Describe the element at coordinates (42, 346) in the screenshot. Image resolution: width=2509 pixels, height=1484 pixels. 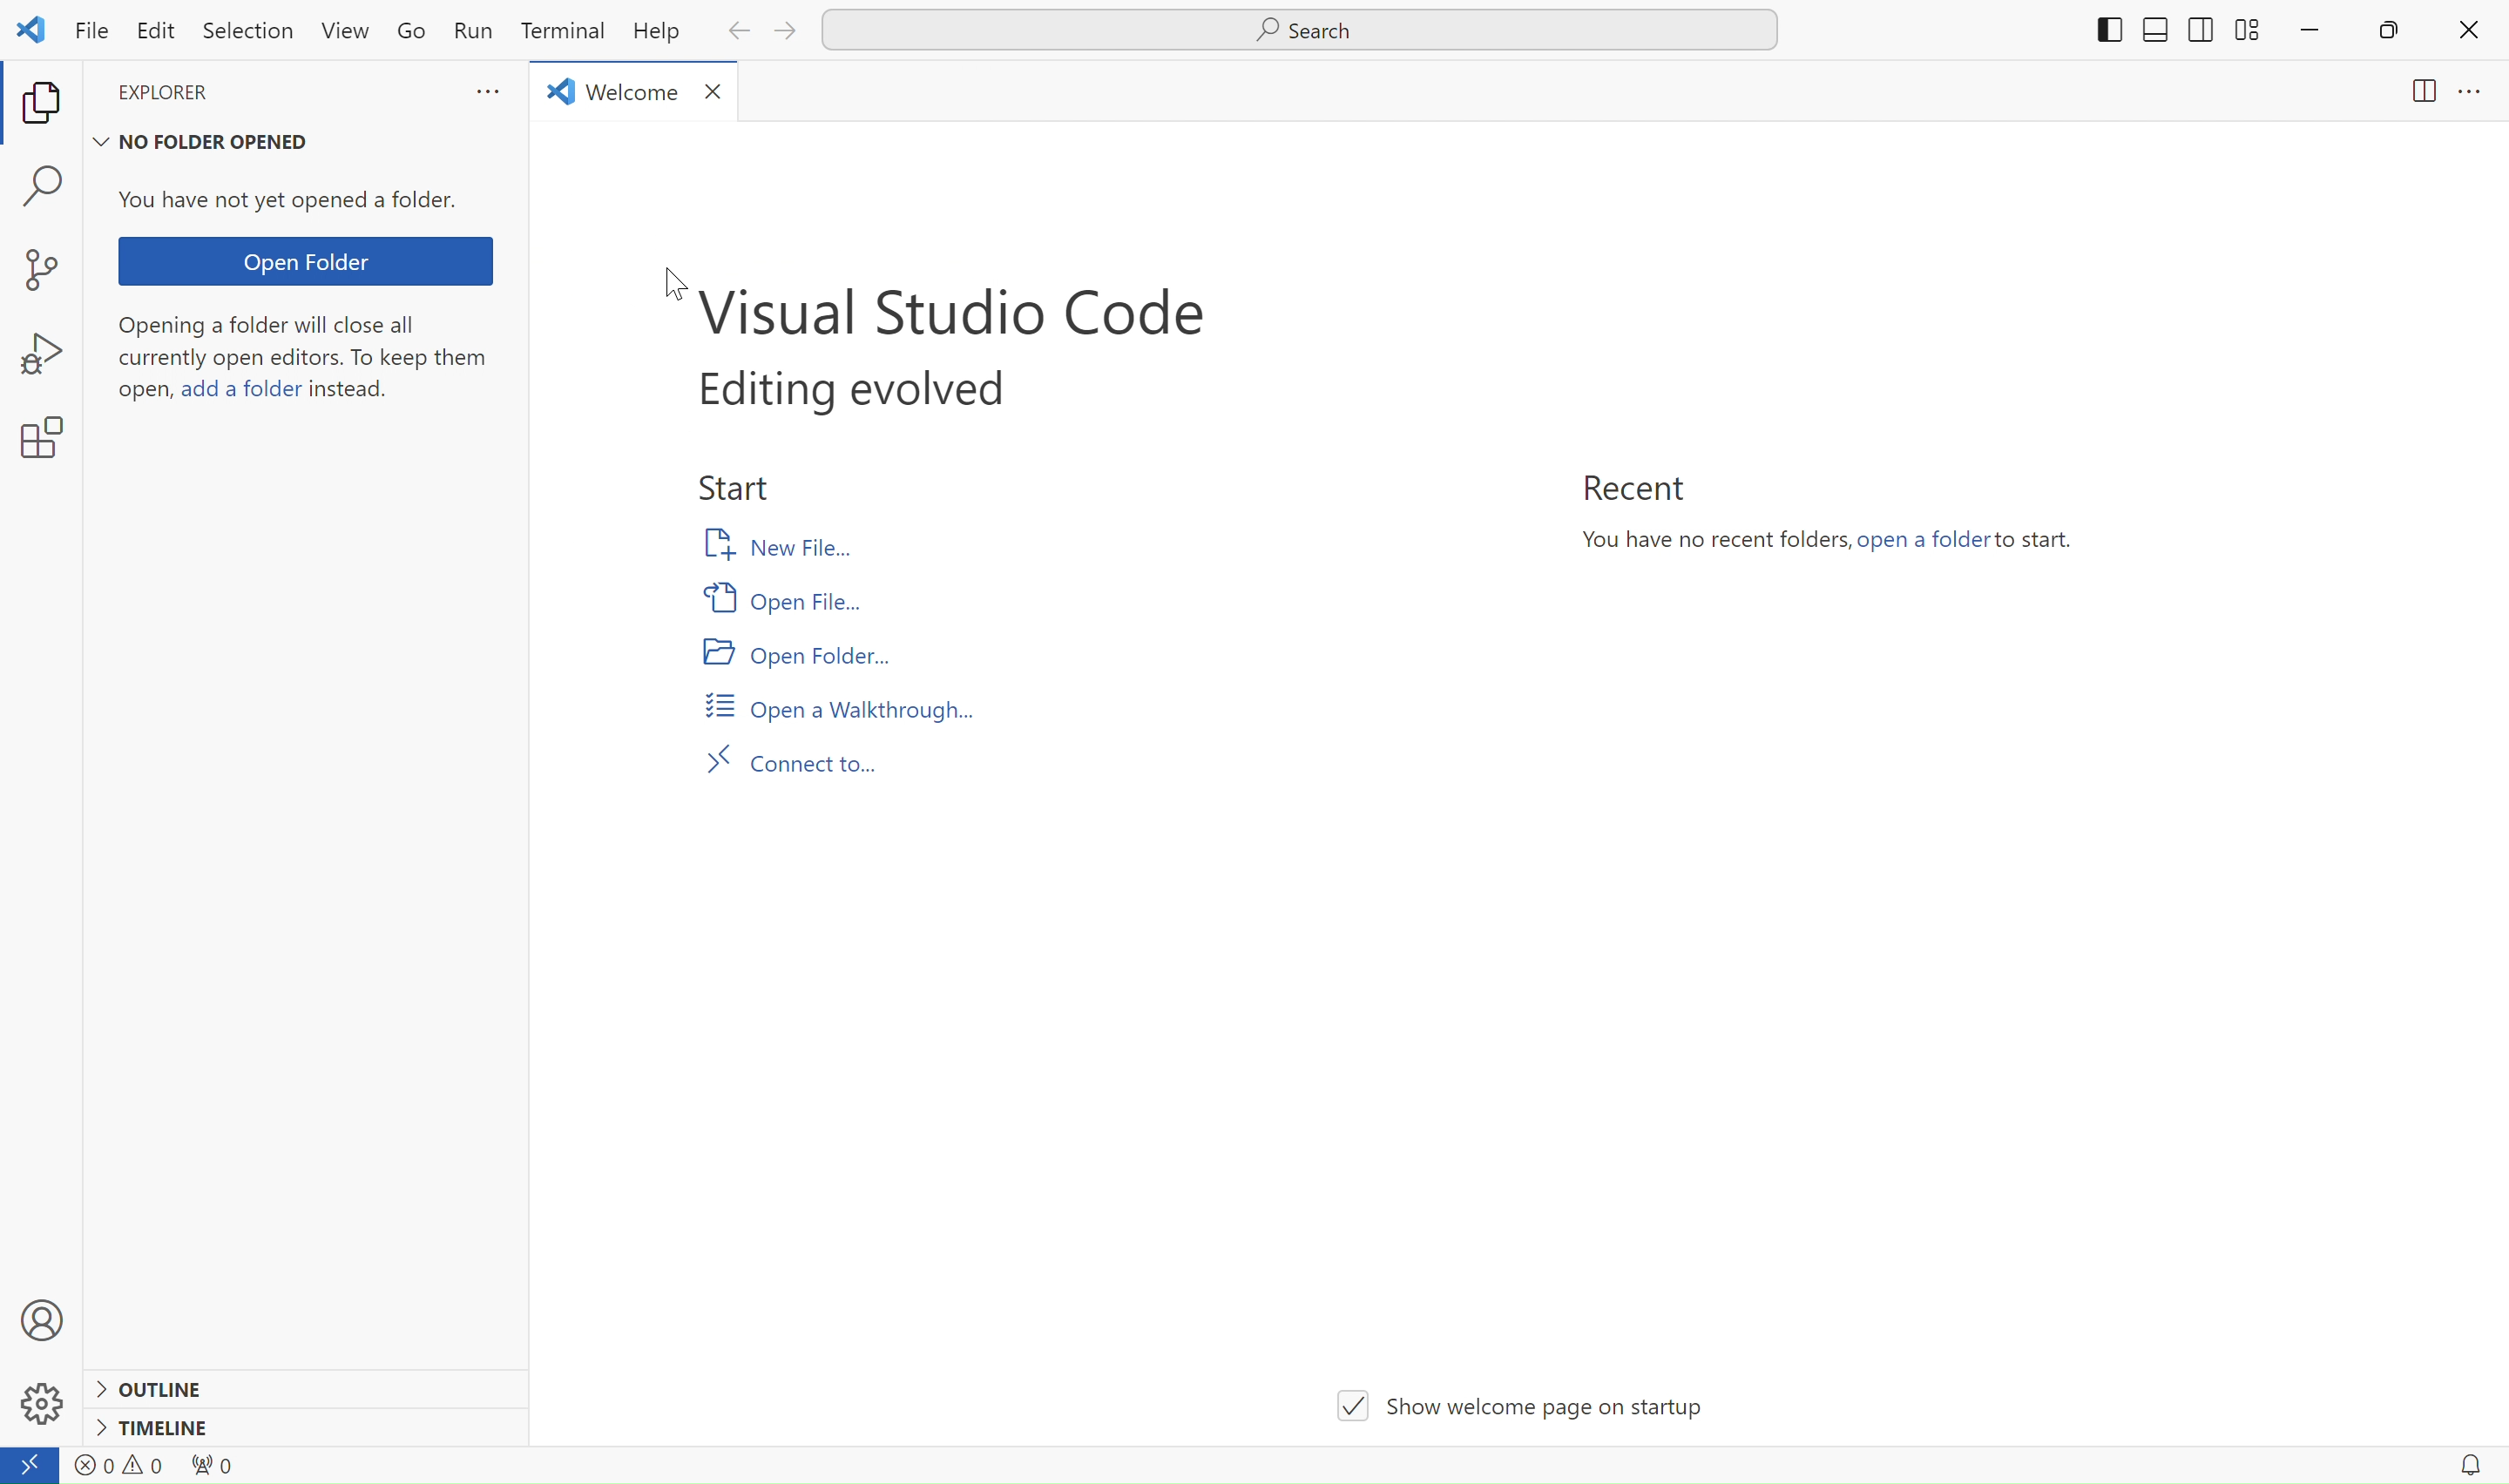
I see `bug` at that location.